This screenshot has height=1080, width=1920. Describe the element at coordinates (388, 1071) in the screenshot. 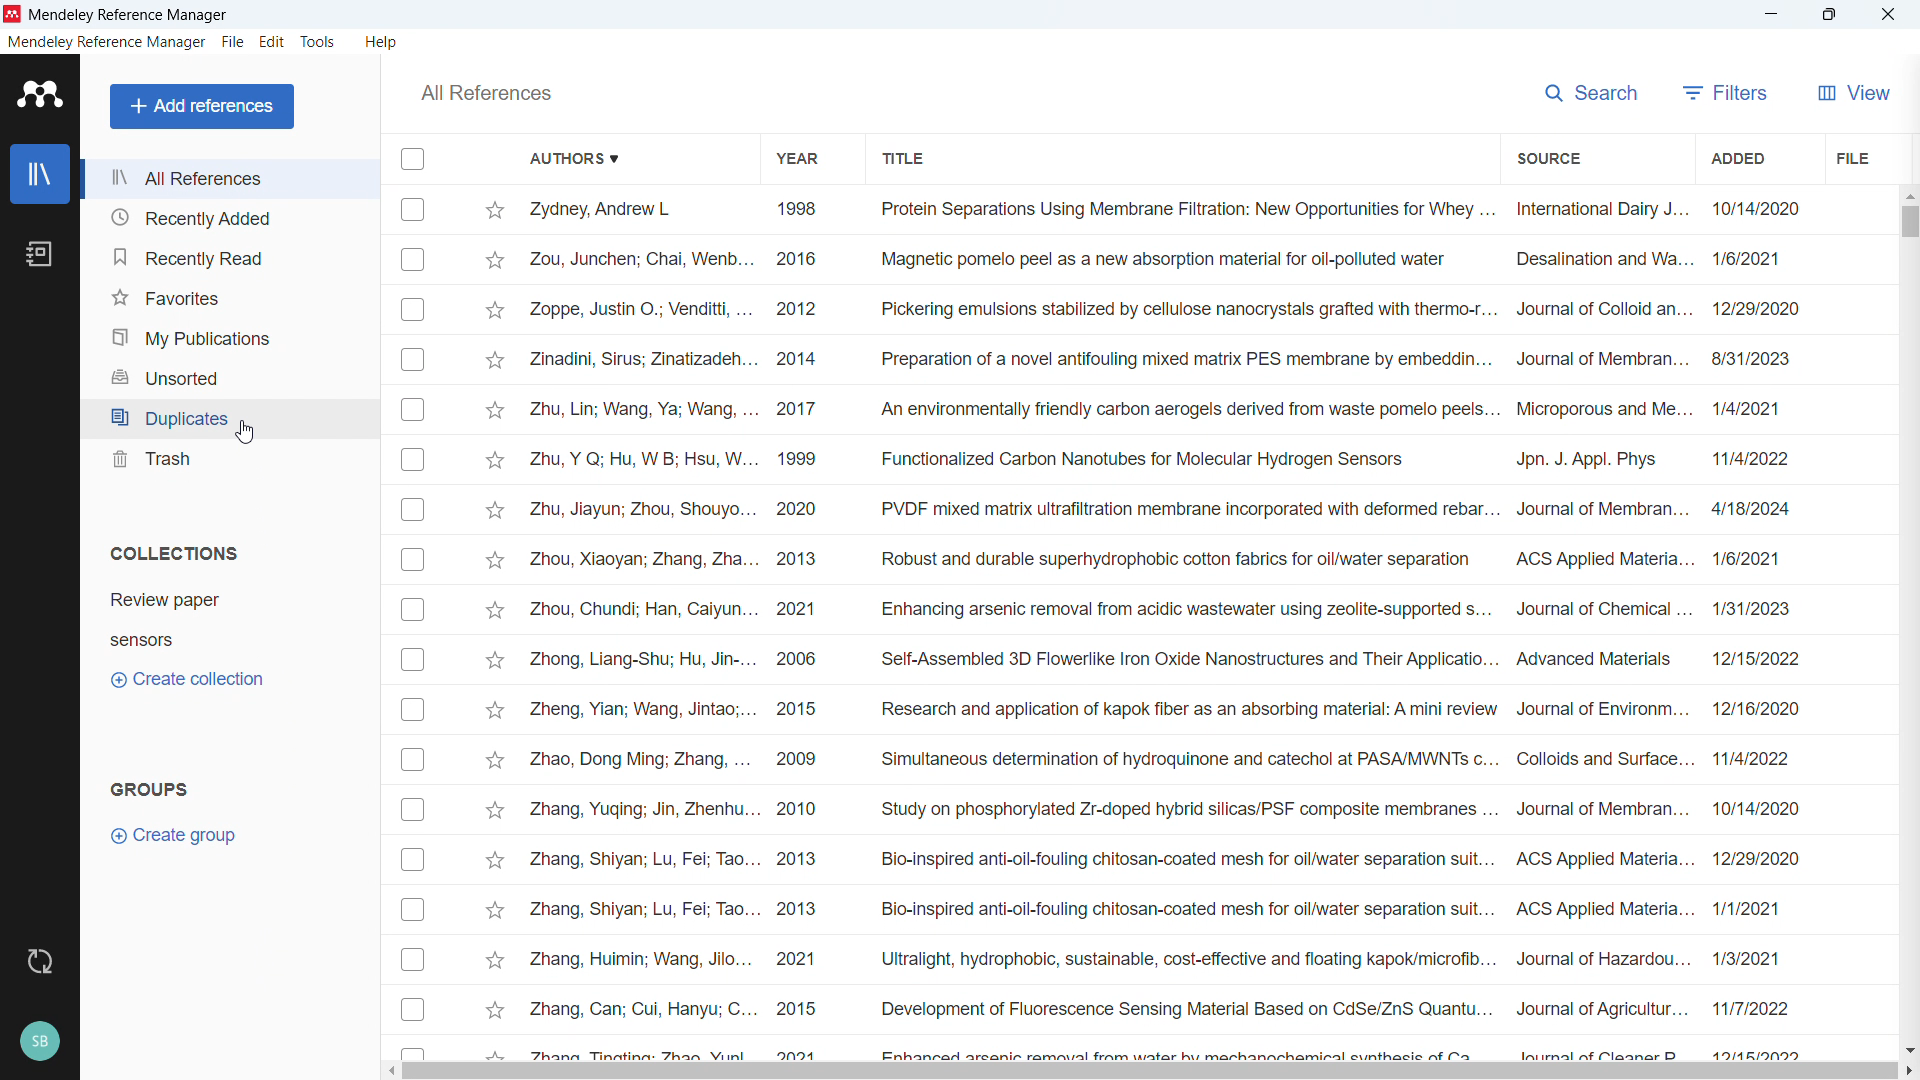

I see `Scroll left ` at that location.